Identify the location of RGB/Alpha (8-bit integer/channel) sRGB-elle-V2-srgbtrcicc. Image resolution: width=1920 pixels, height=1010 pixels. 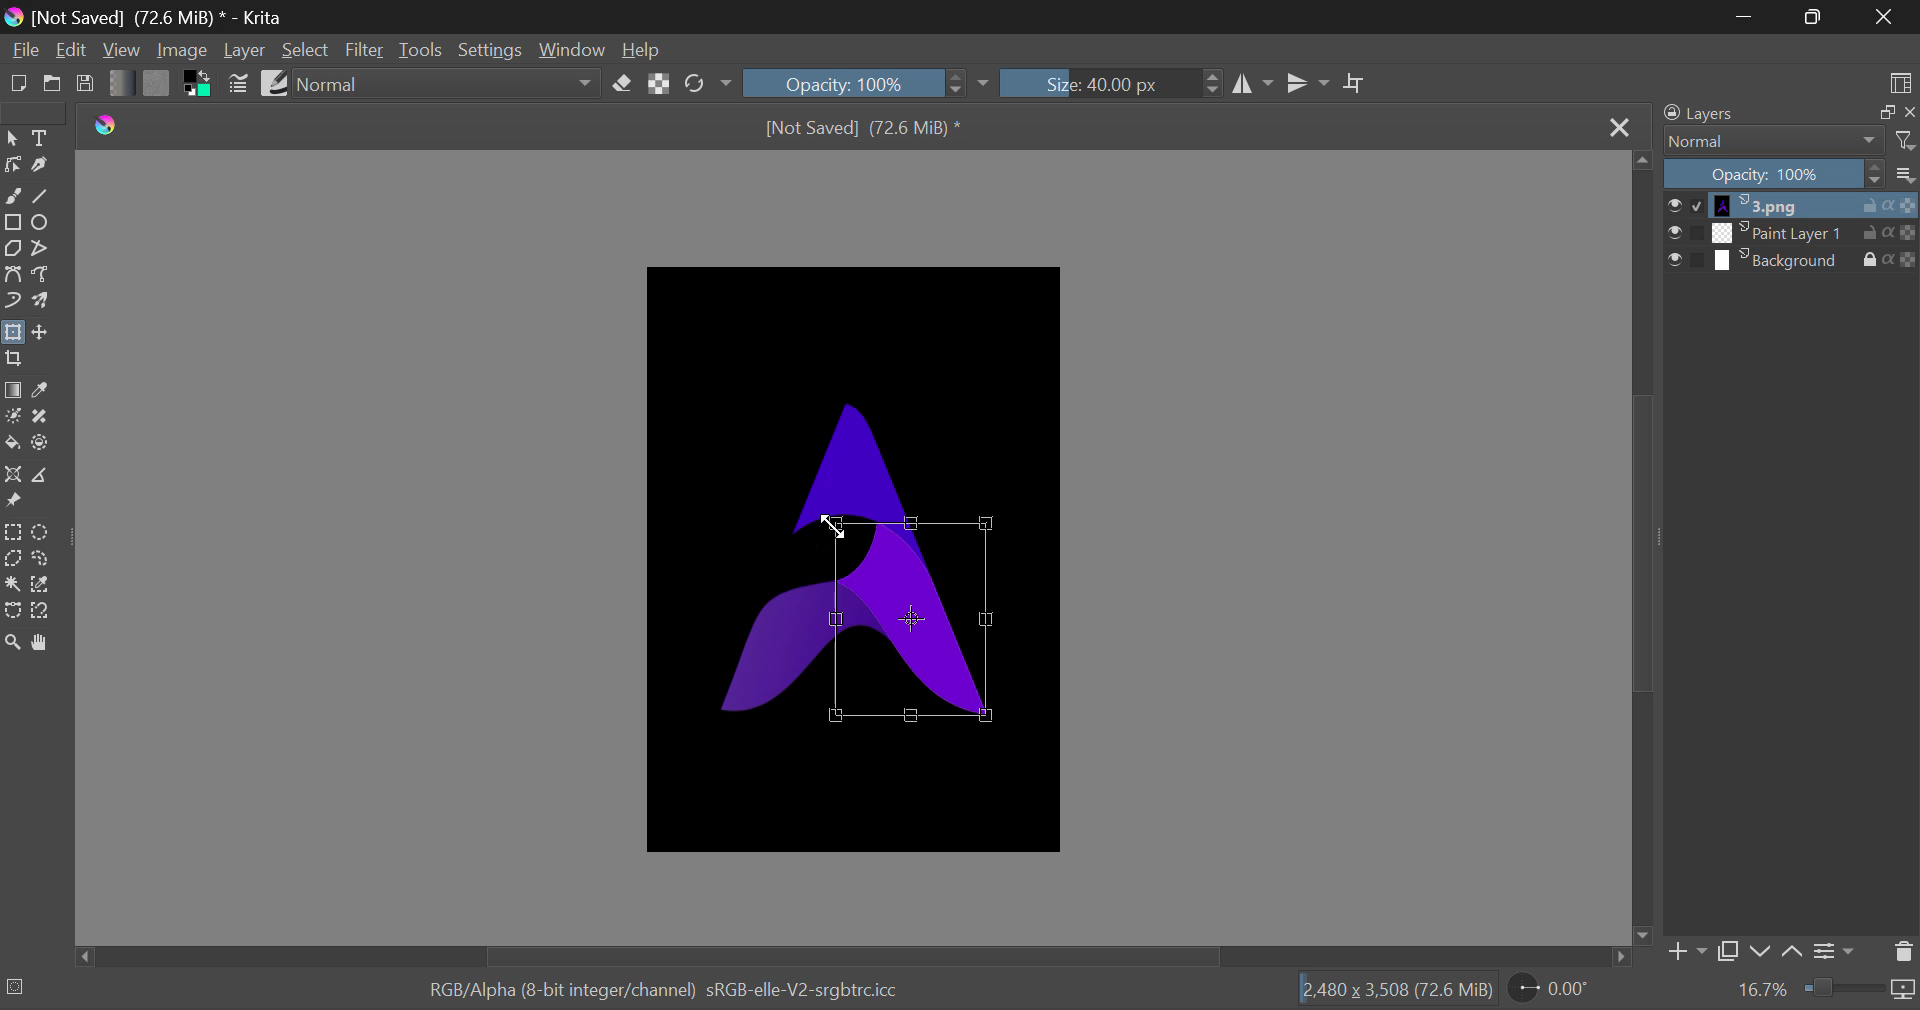
(666, 991).